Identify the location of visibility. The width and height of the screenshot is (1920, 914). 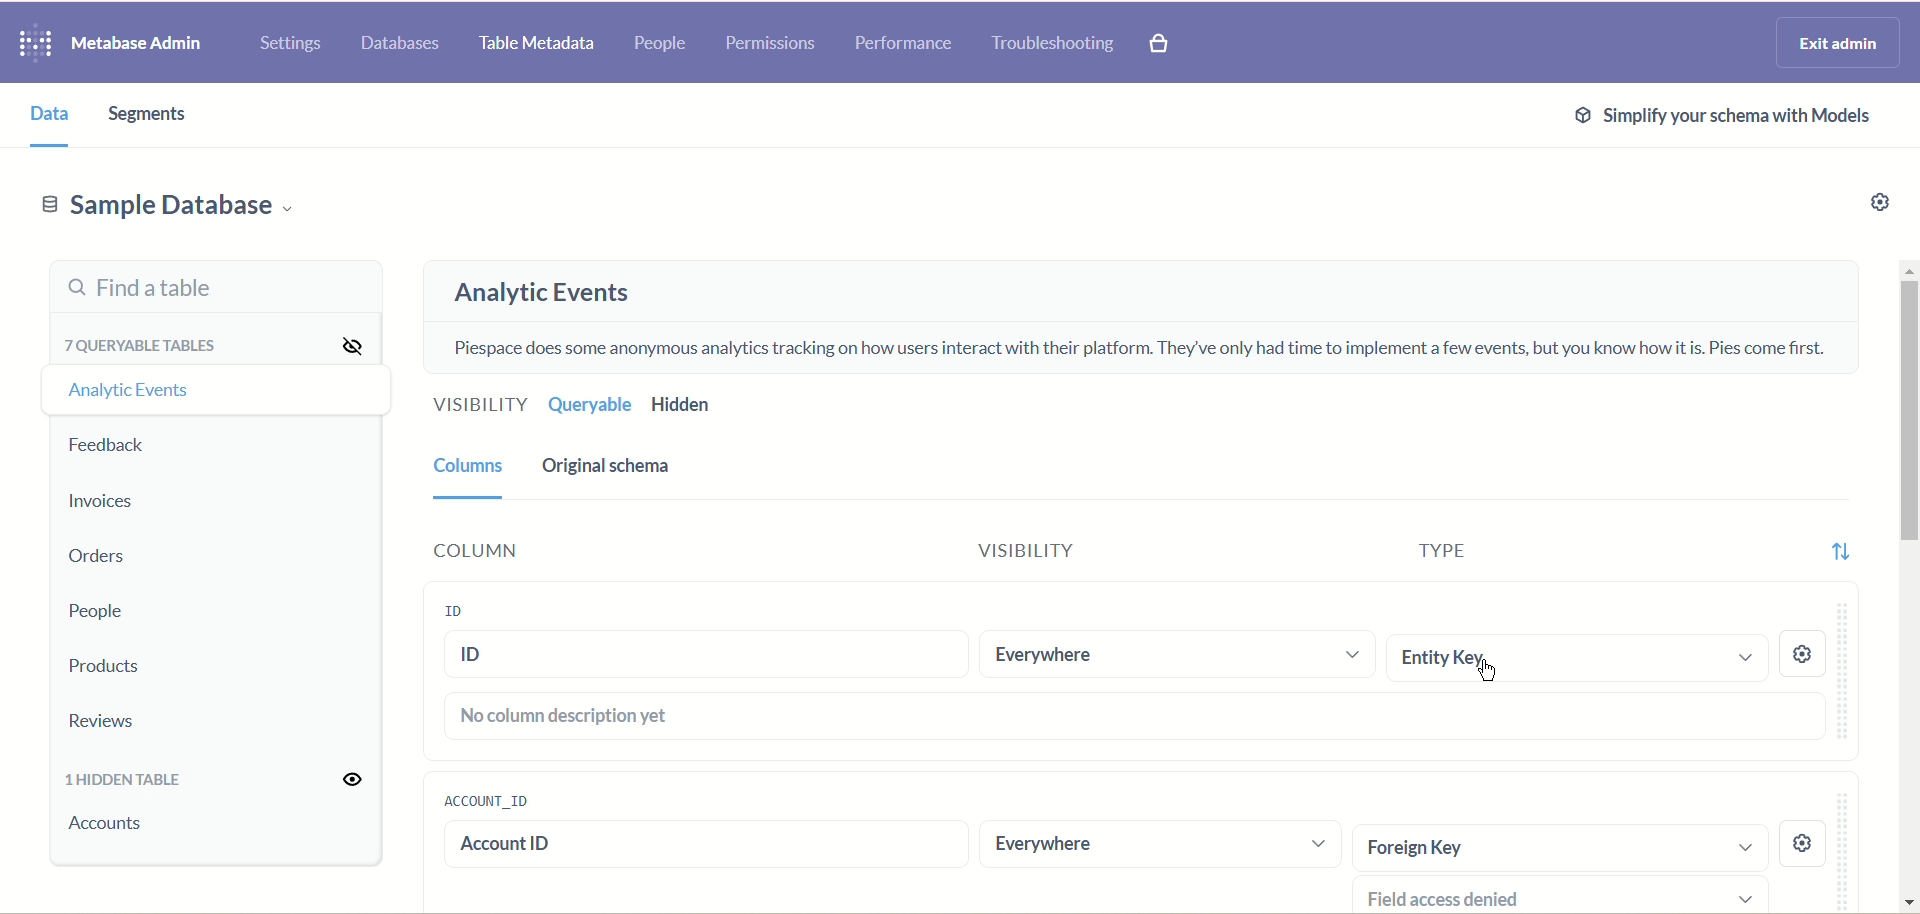
(357, 780).